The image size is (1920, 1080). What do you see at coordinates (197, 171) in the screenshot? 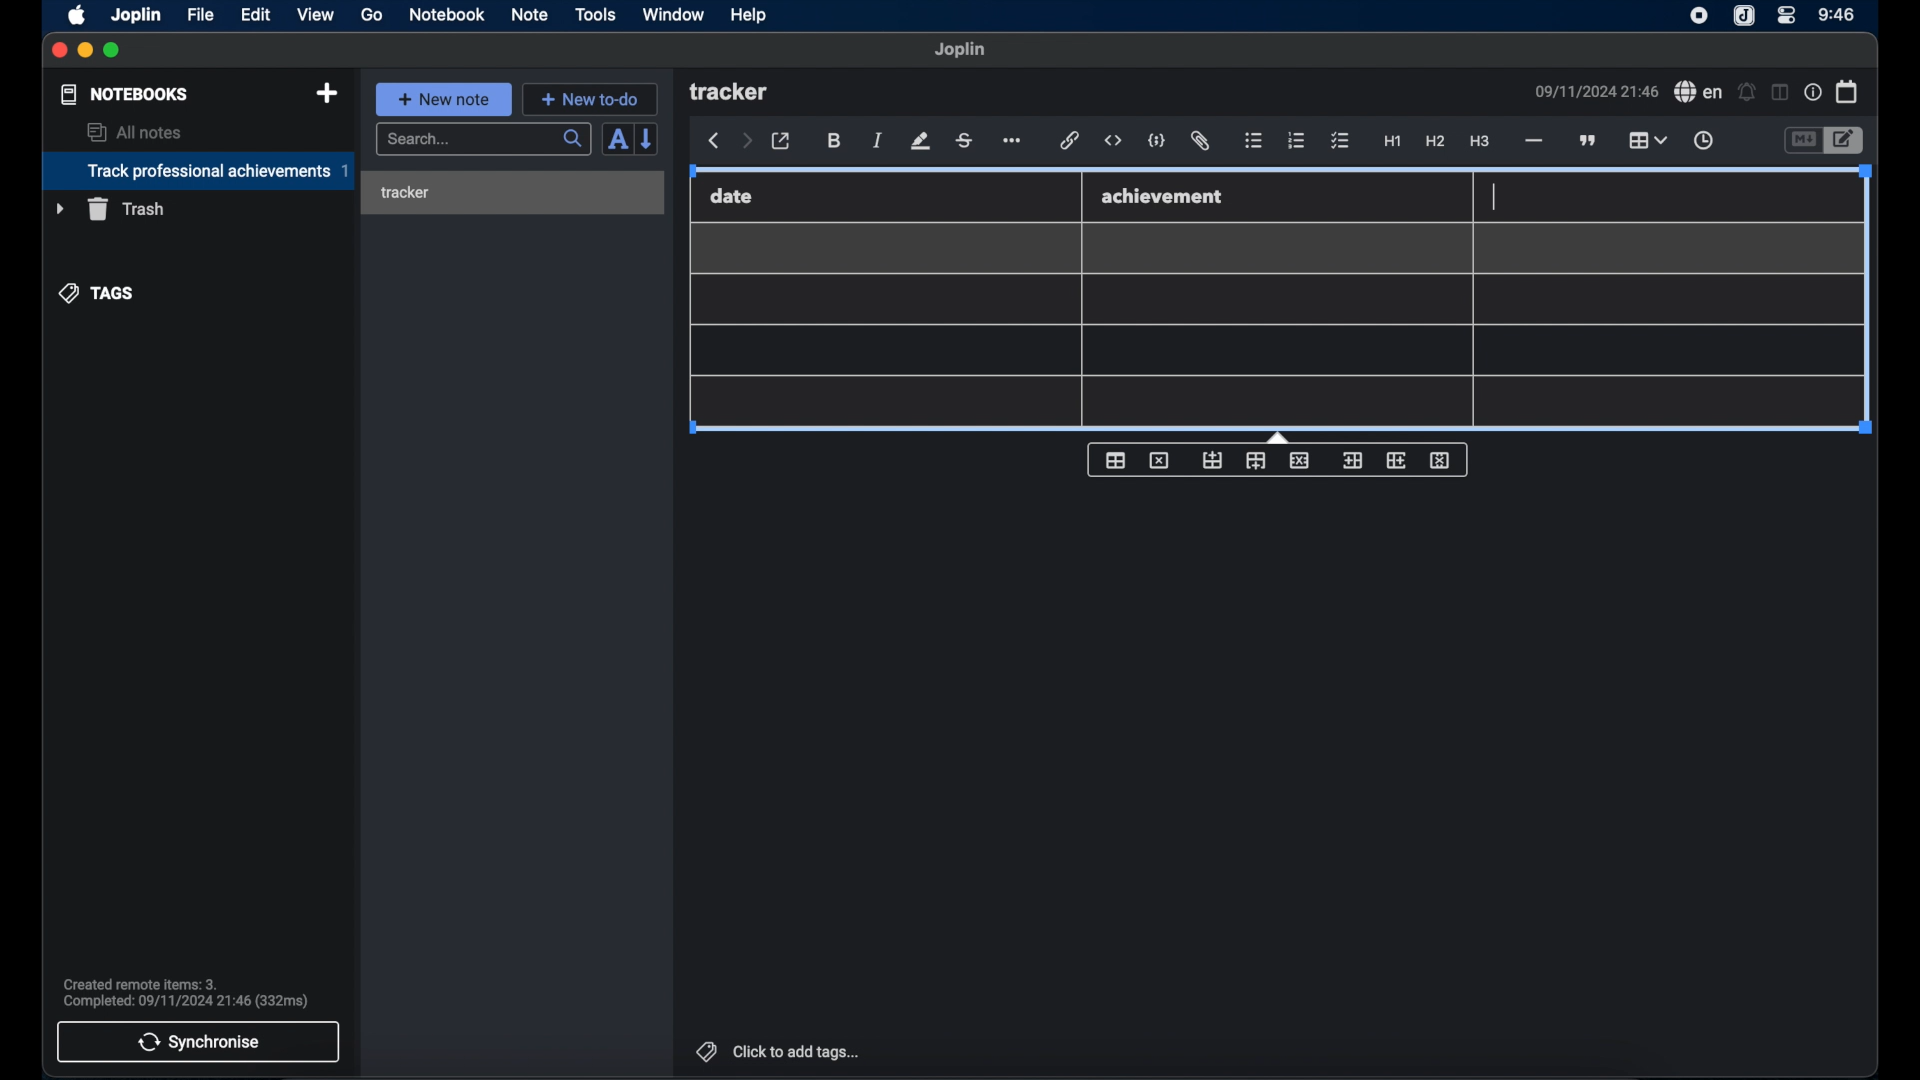
I see `track professional achievements` at bounding box center [197, 171].